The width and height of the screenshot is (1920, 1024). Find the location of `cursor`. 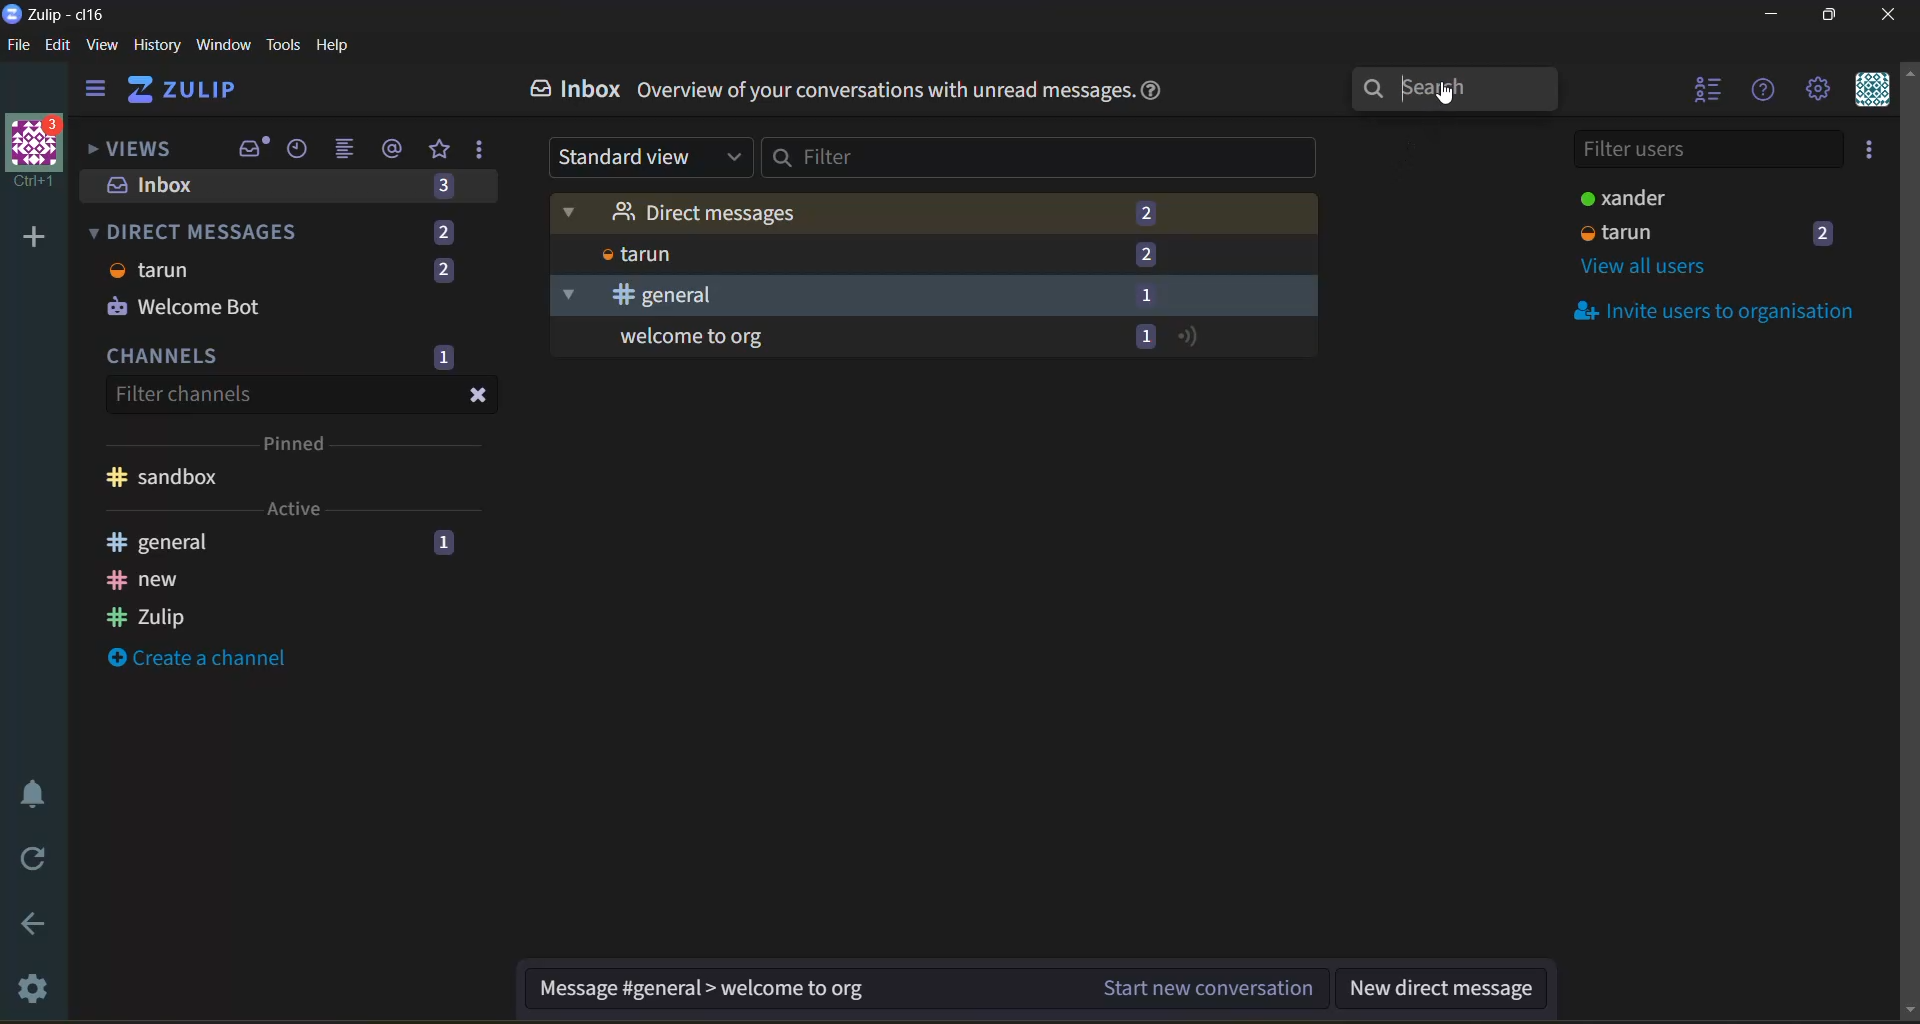

cursor is located at coordinates (1456, 99).